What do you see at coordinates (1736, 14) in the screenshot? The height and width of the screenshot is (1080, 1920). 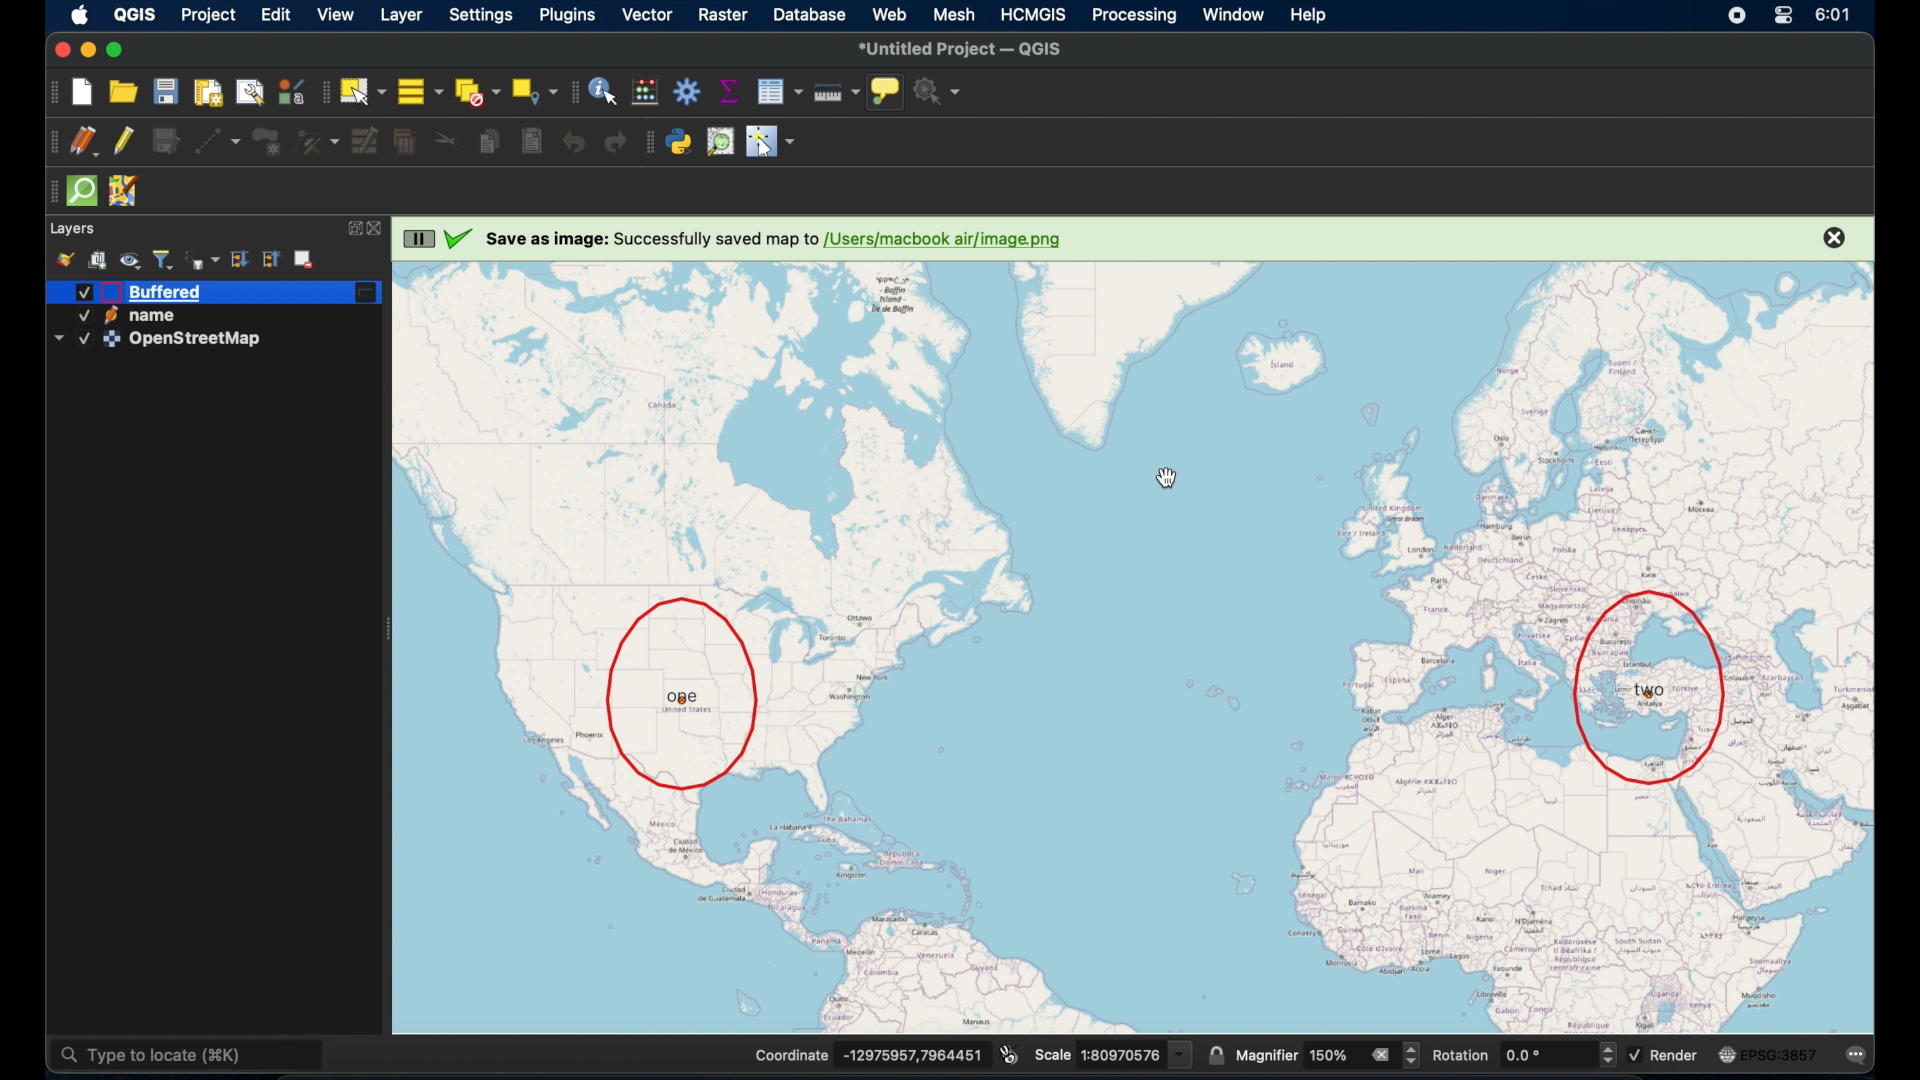 I see `control center` at bounding box center [1736, 14].